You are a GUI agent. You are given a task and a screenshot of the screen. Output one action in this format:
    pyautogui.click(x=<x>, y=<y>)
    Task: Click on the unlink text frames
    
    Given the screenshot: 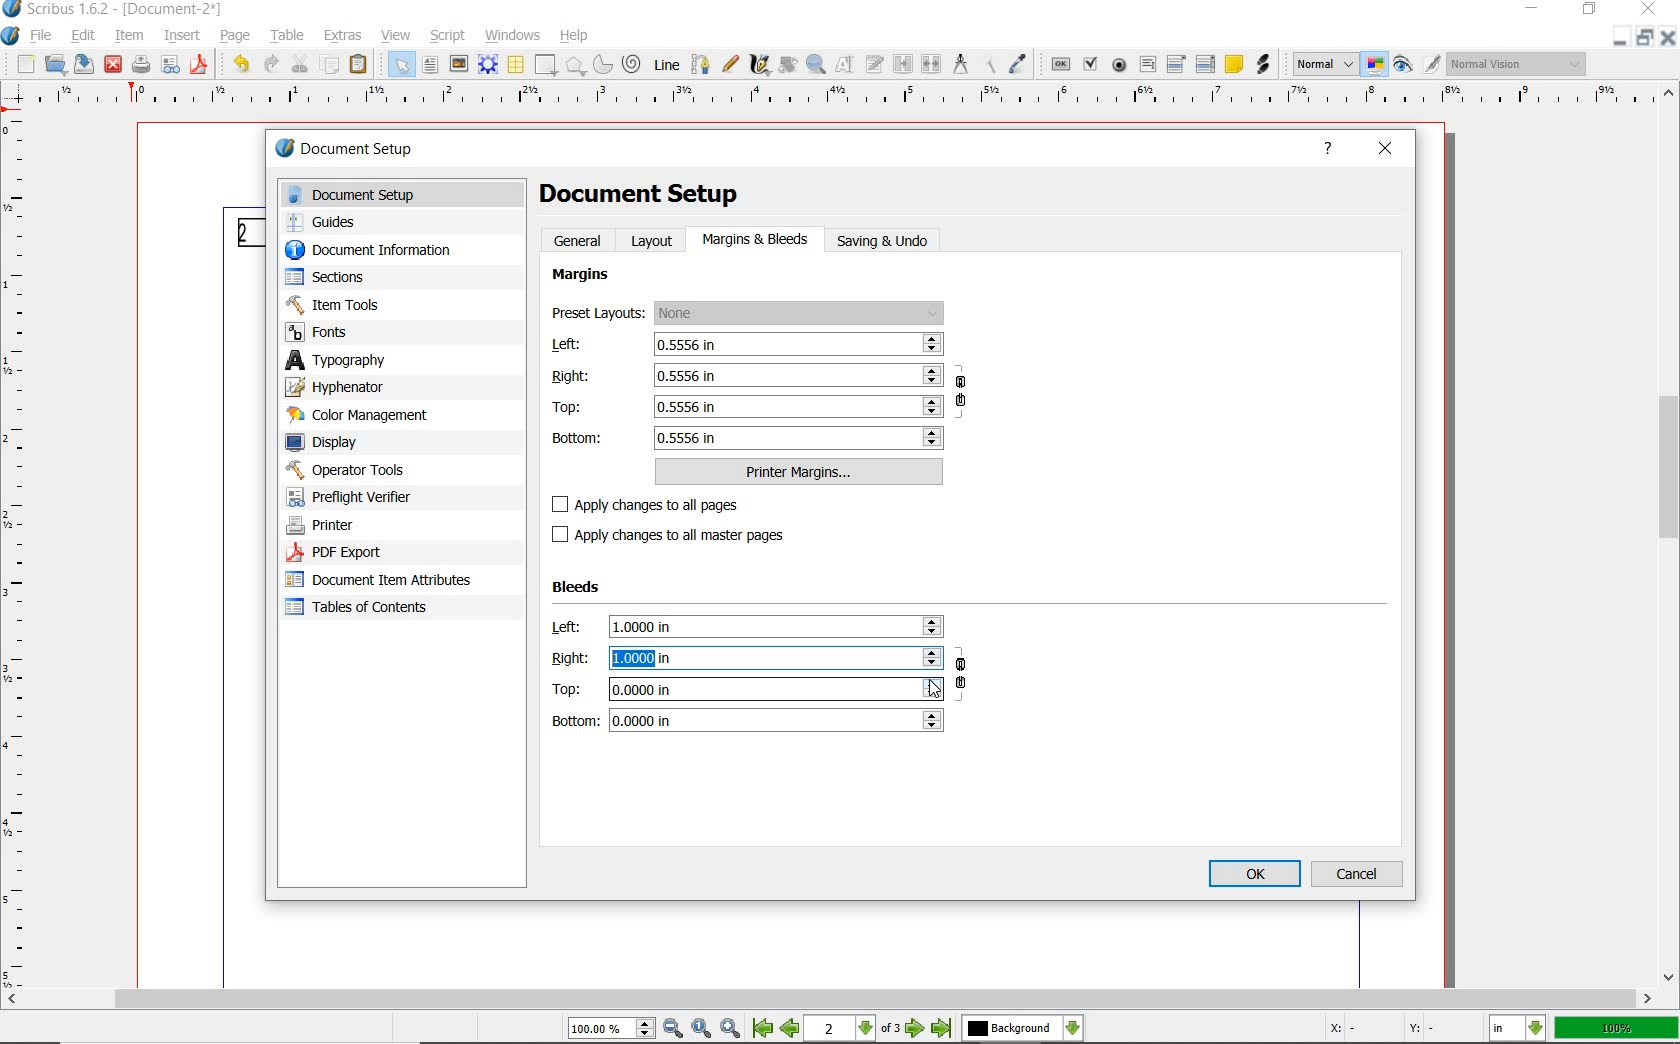 What is the action you would take?
    pyautogui.click(x=931, y=64)
    